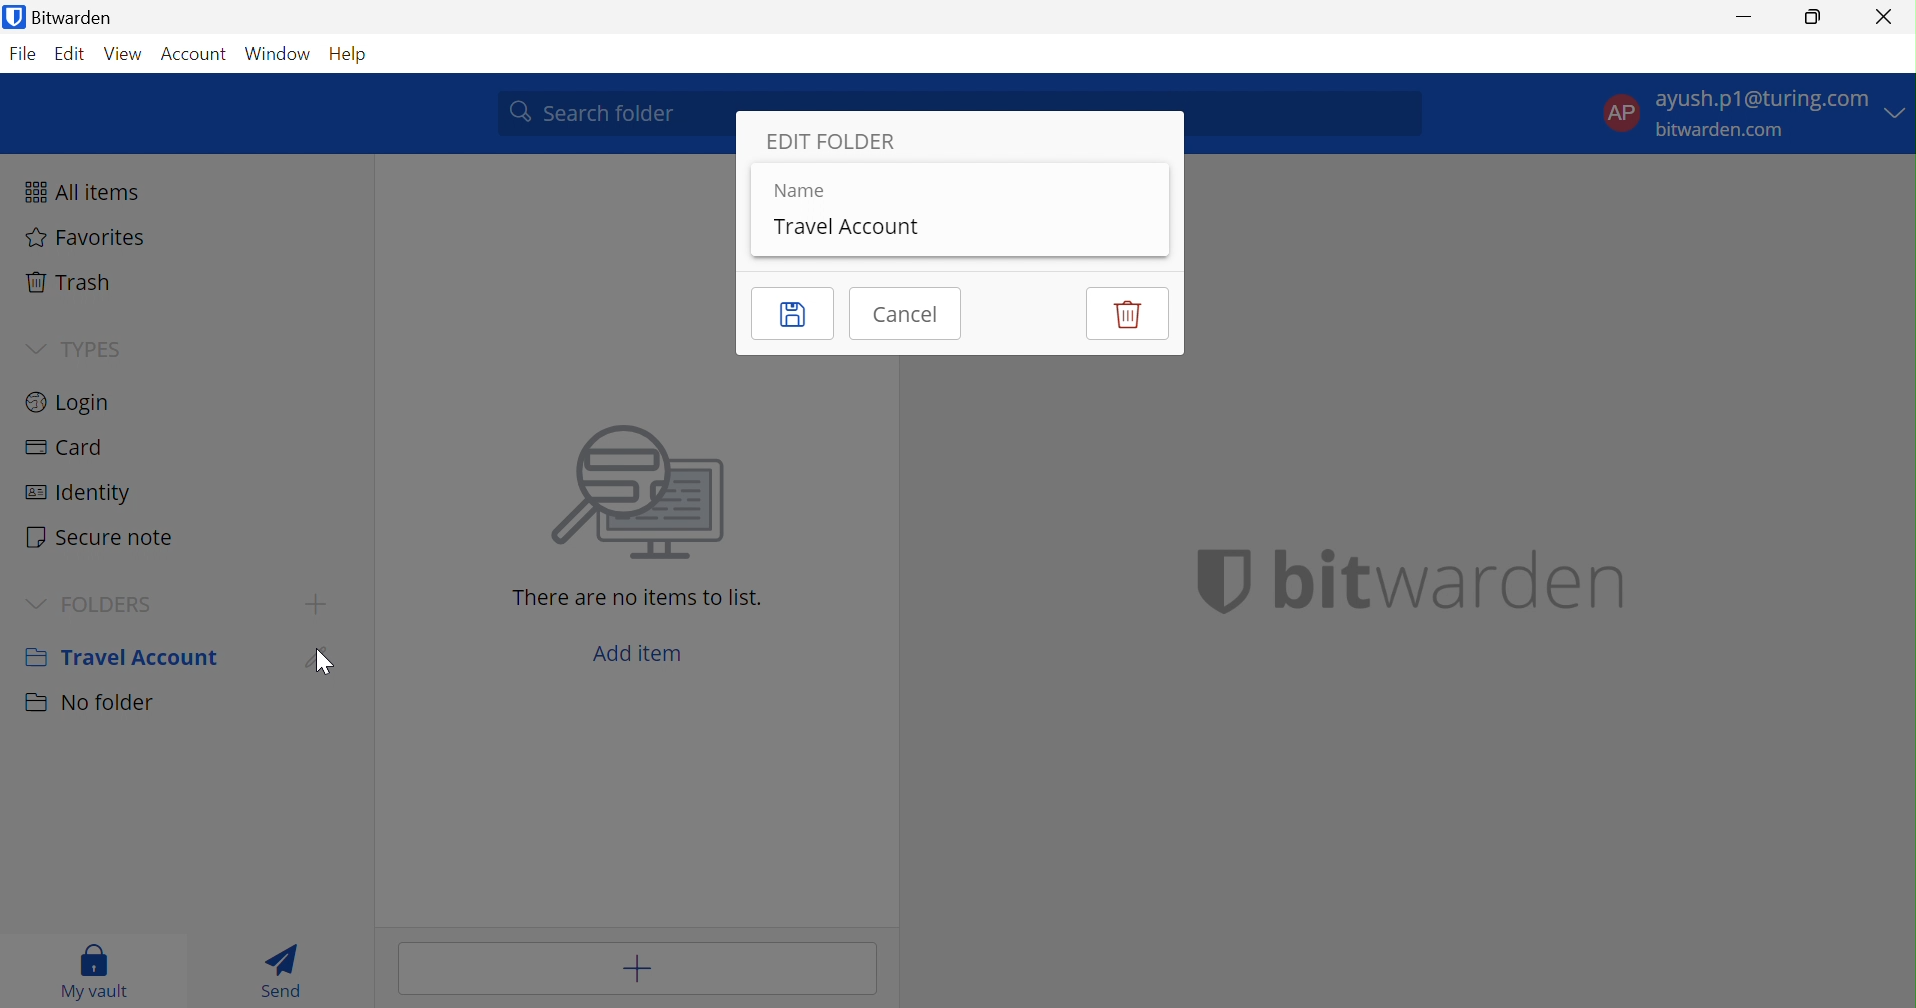  Describe the element at coordinates (1447, 579) in the screenshot. I see `bitwarden` at that location.